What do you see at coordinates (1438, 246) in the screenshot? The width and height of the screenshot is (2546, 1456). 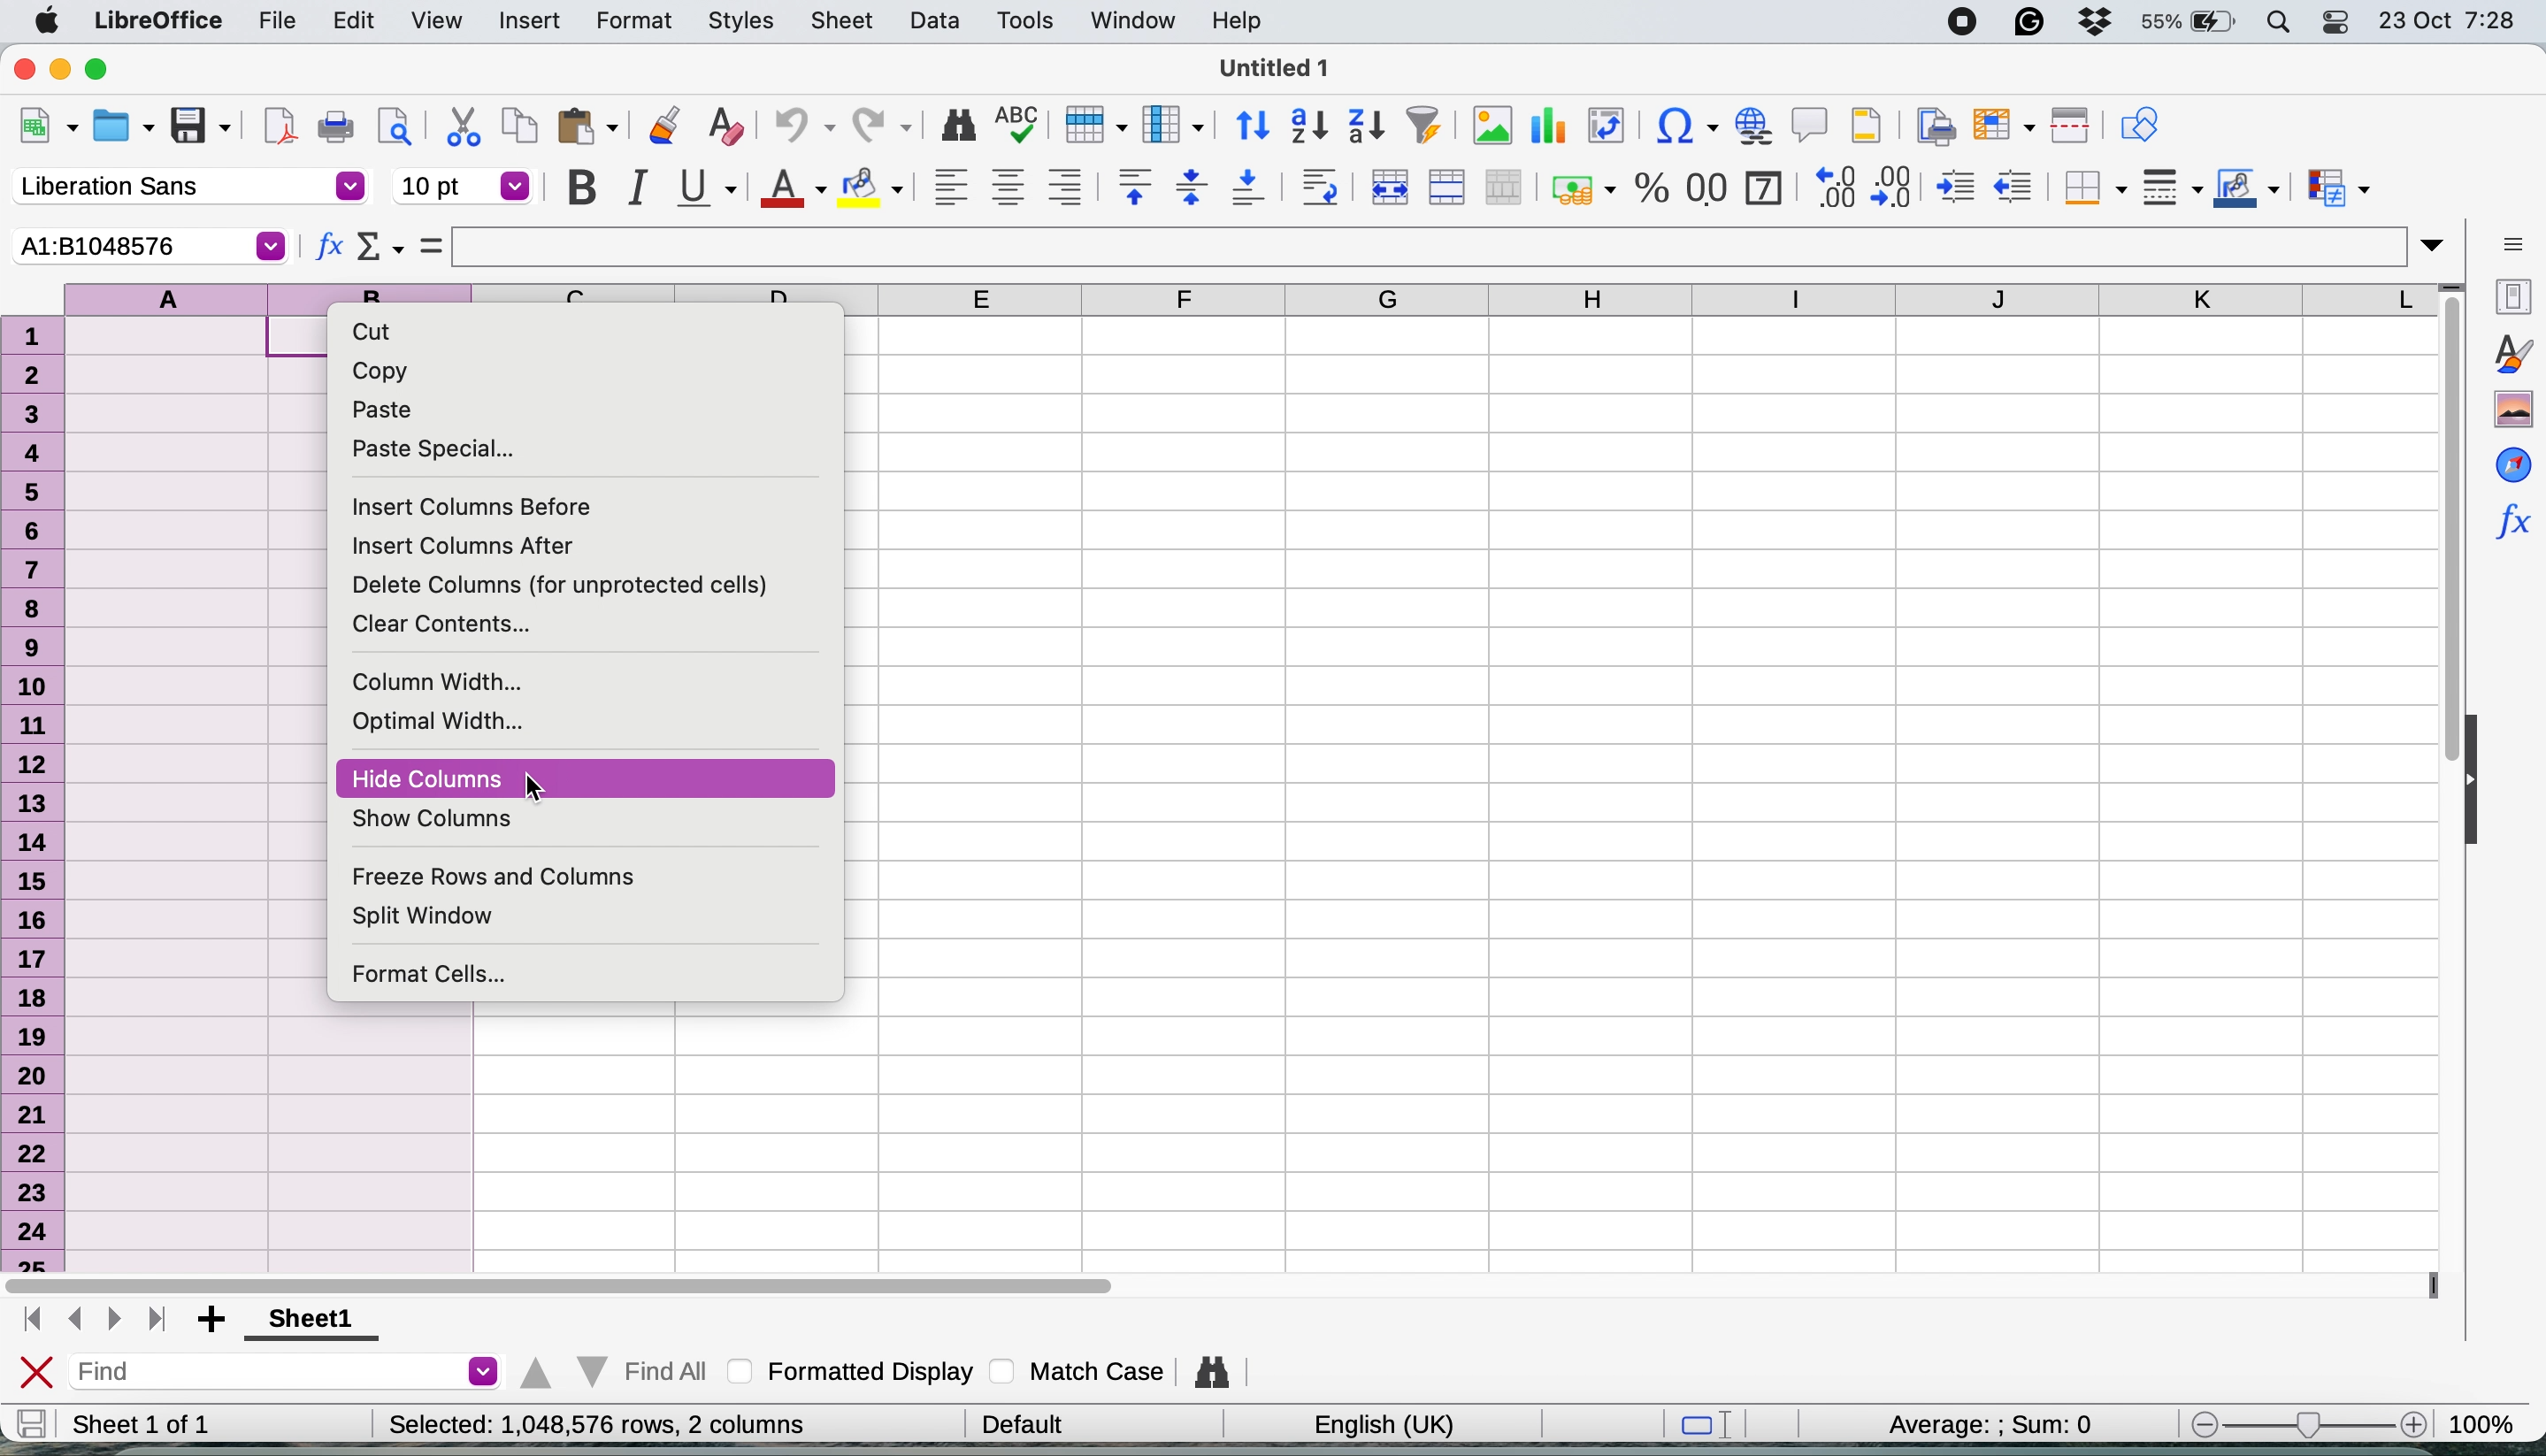 I see `formula bar` at bounding box center [1438, 246].